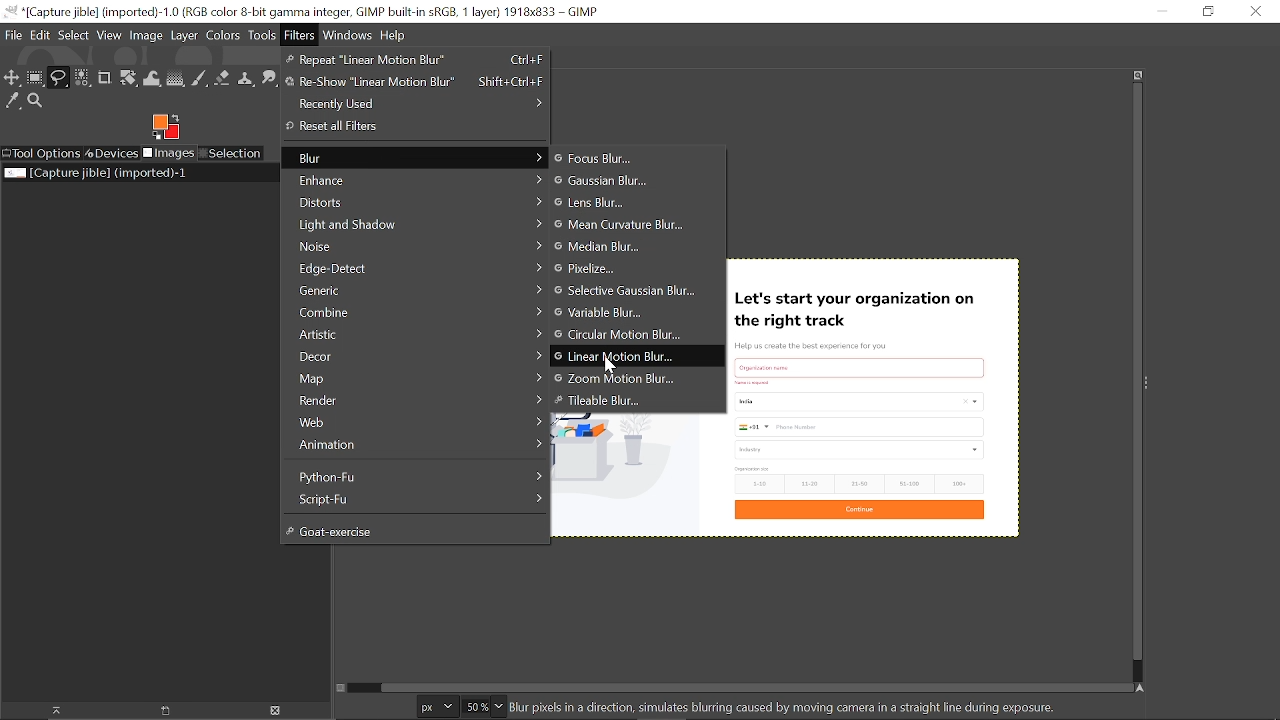  What do you see at coordinates (415, 247) in the screenshot?
I see `Noise` at bounding box center [415, 247].